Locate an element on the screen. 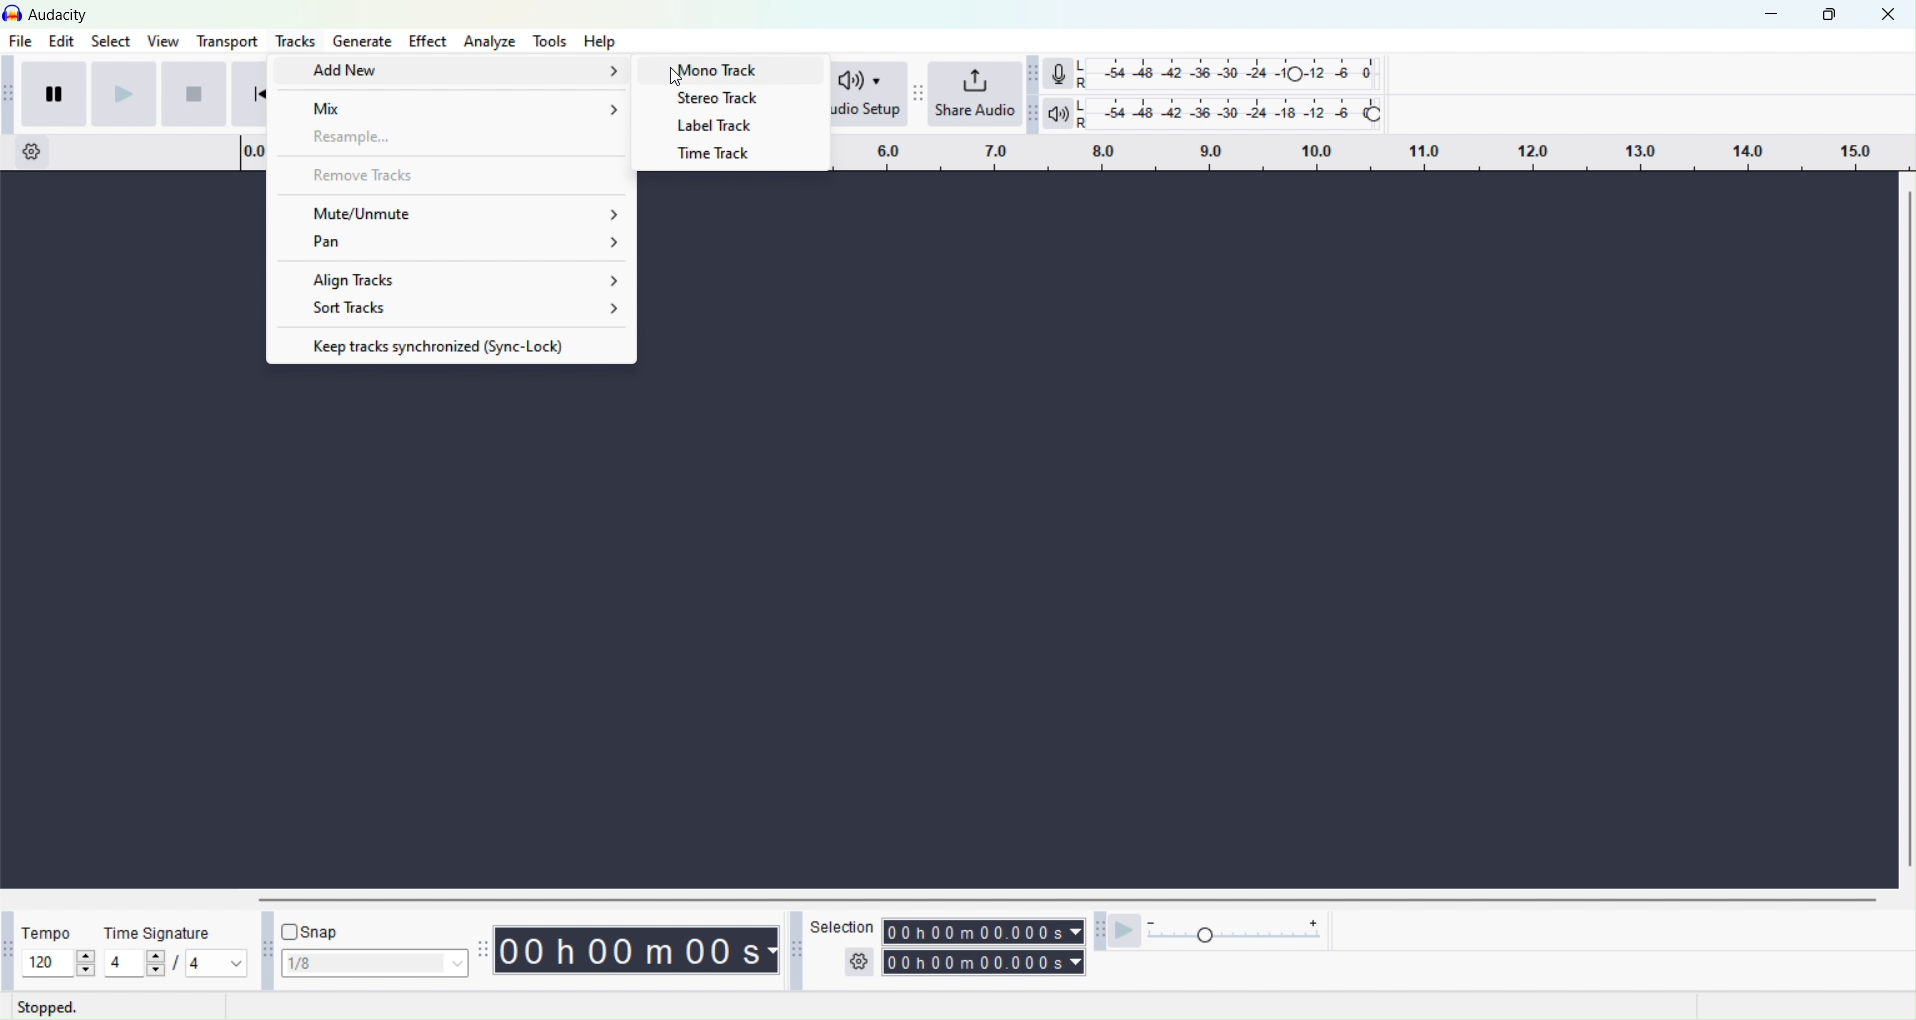 The height and width of the screenshot is (1020, 1916). Audacity time toolbar is located at coordinates (482, 950).